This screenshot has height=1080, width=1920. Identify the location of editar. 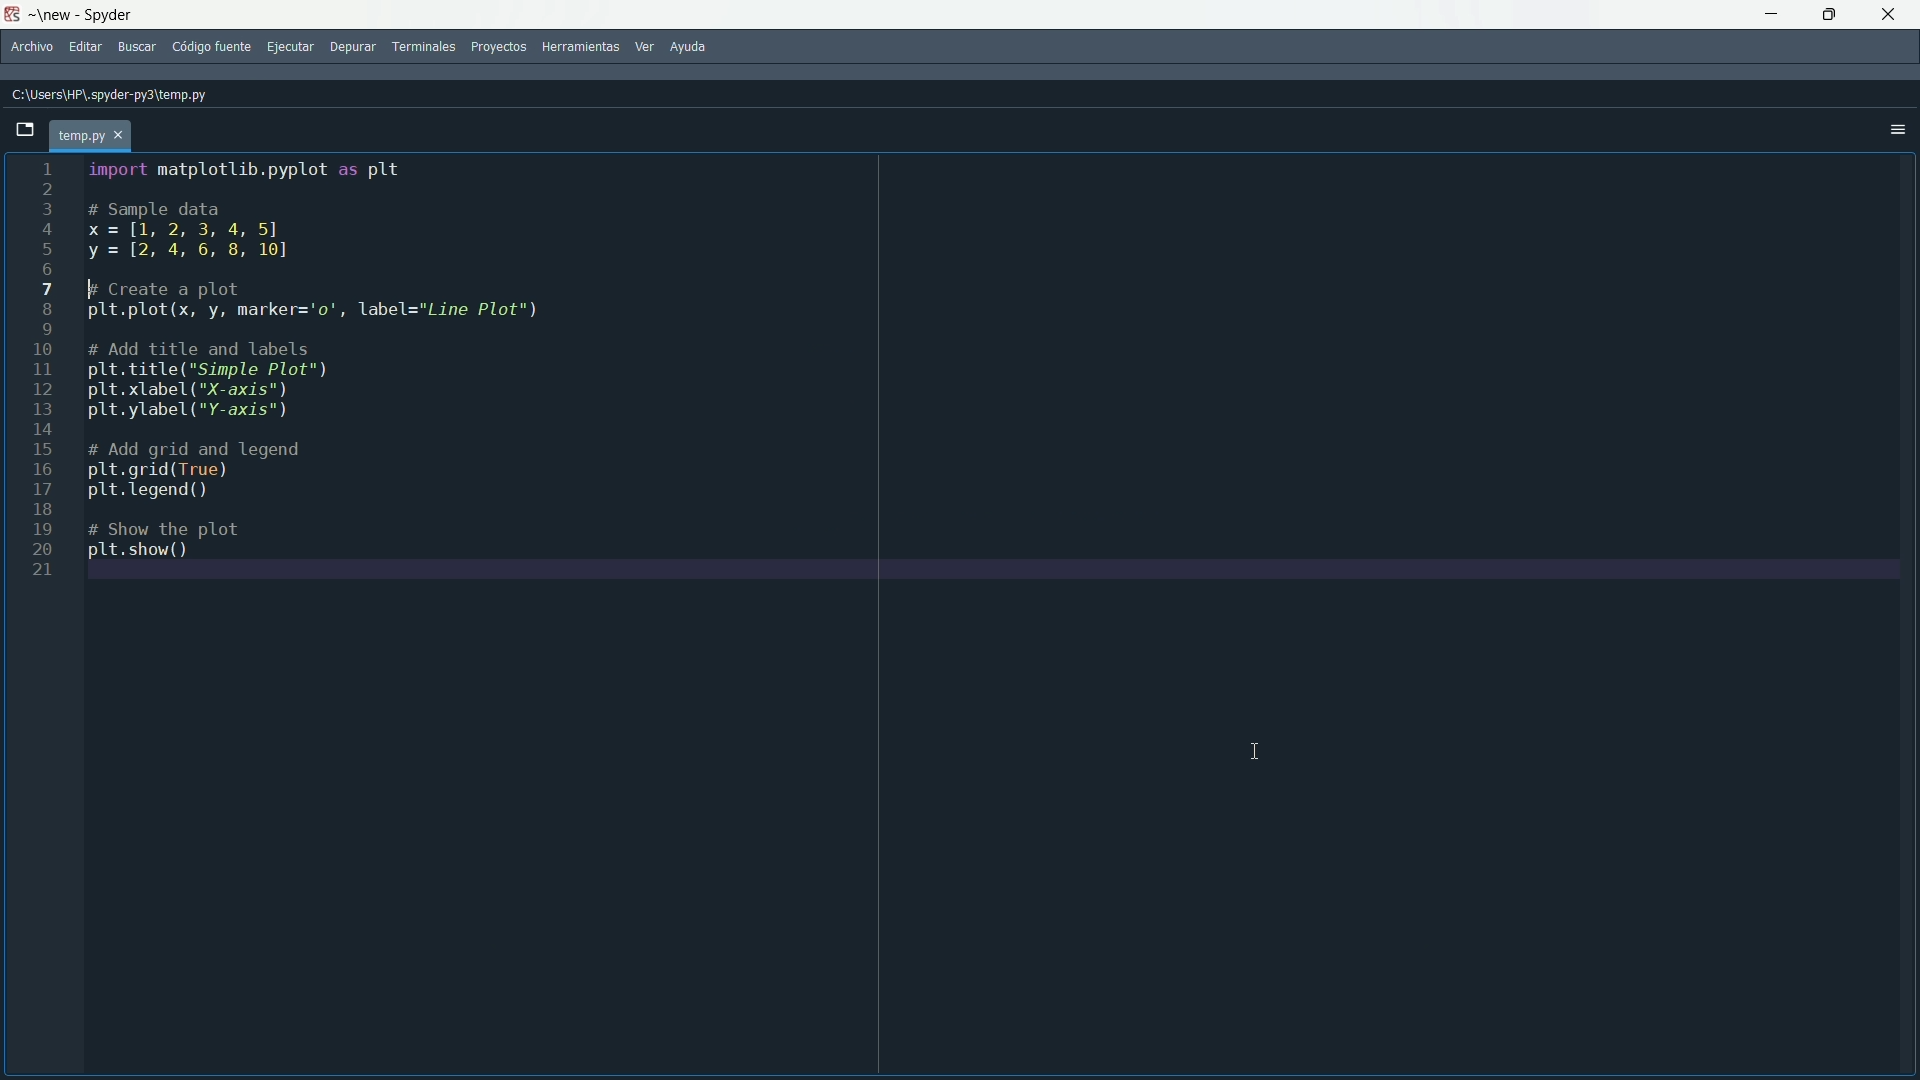
(85, 47).